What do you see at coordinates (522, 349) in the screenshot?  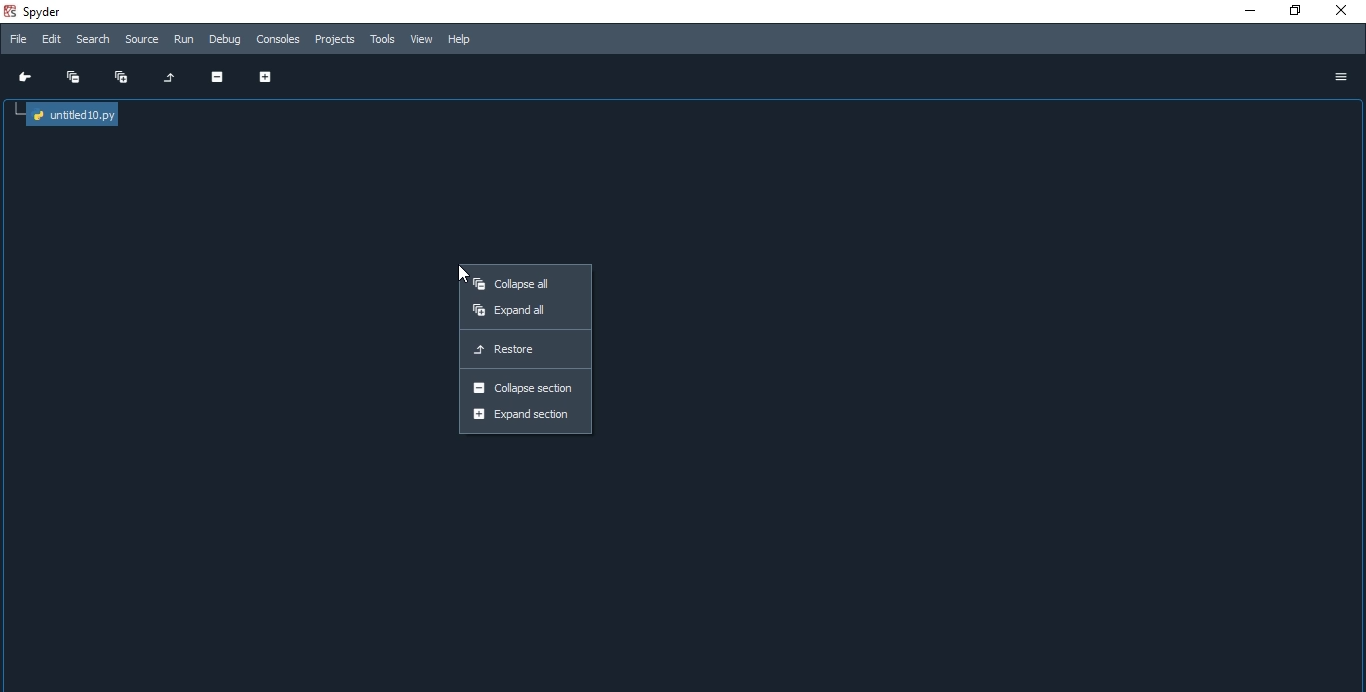 I see `Restore` at bounding box center [522, 349].